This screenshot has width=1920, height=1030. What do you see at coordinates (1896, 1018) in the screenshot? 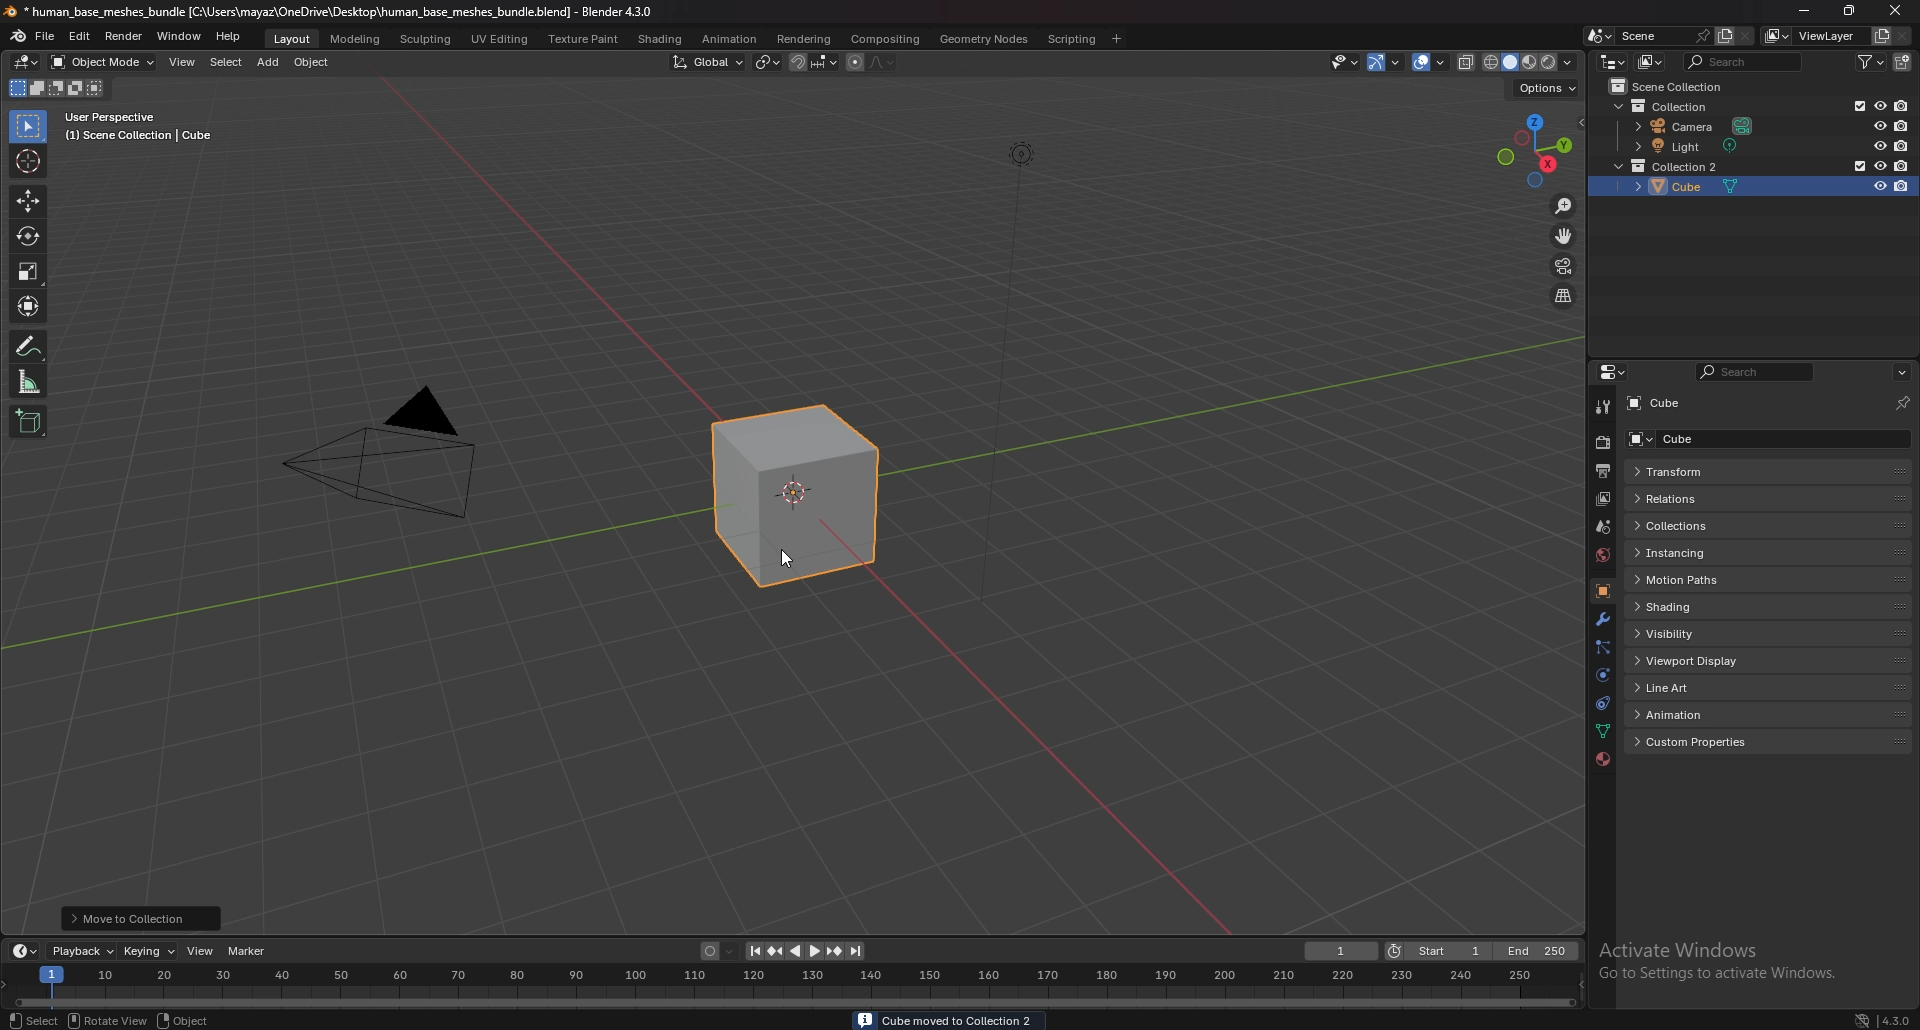
I see `version` at bounding box center [1896, 1018].